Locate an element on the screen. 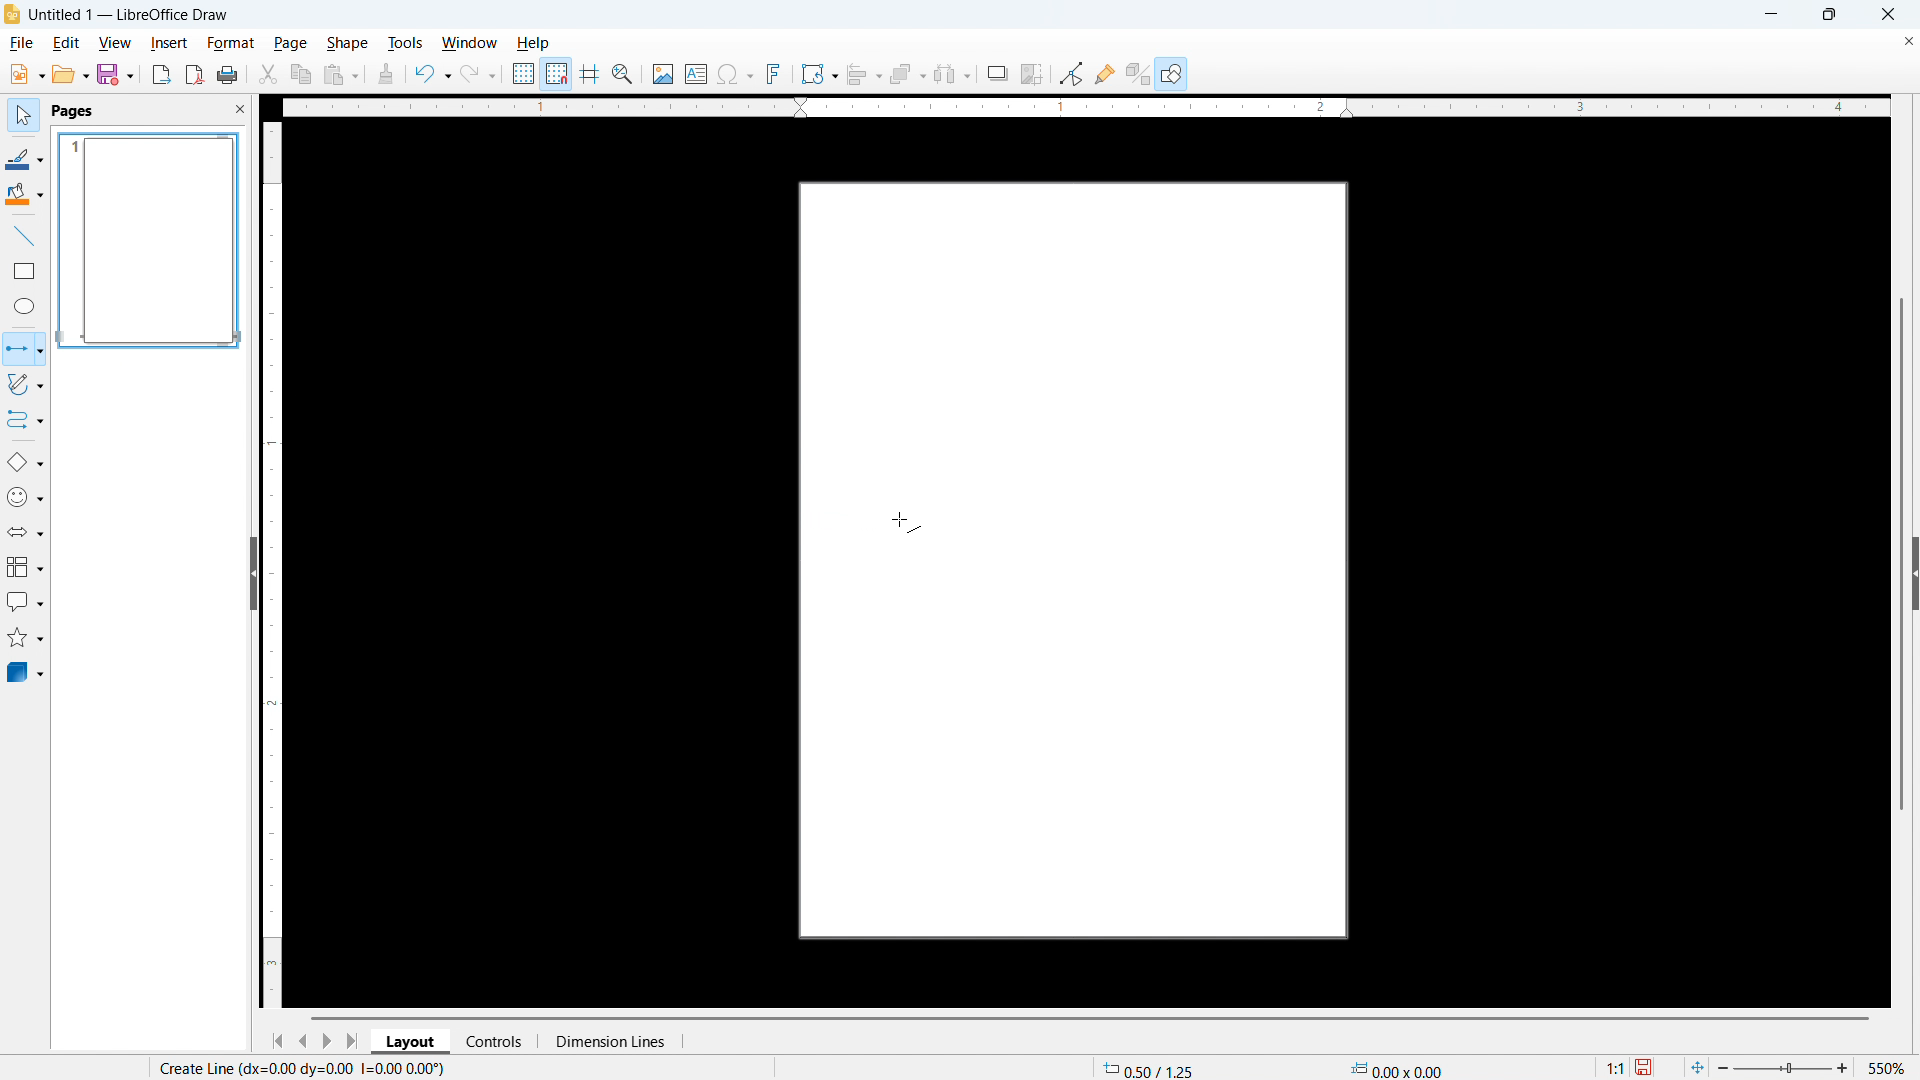 The image size is (1920, 1080). stars & banners is located at coordinates (25, 637).